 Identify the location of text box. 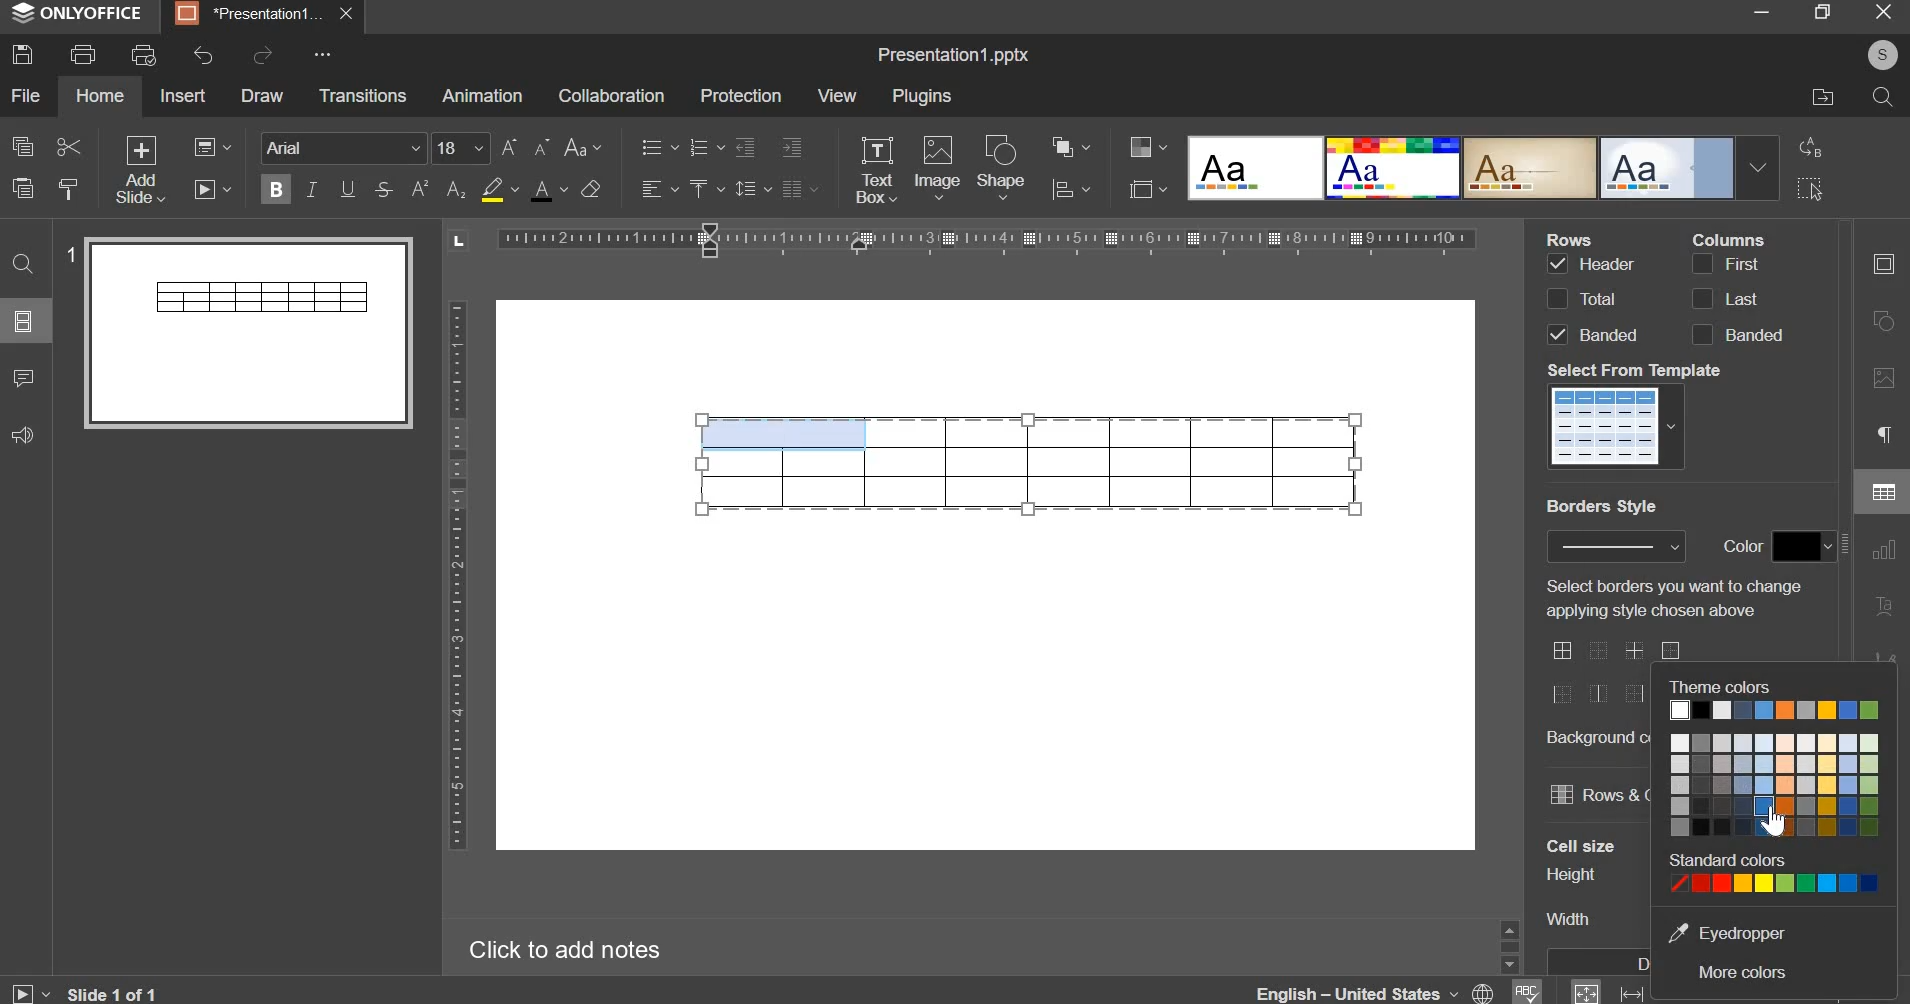
(876, 170).